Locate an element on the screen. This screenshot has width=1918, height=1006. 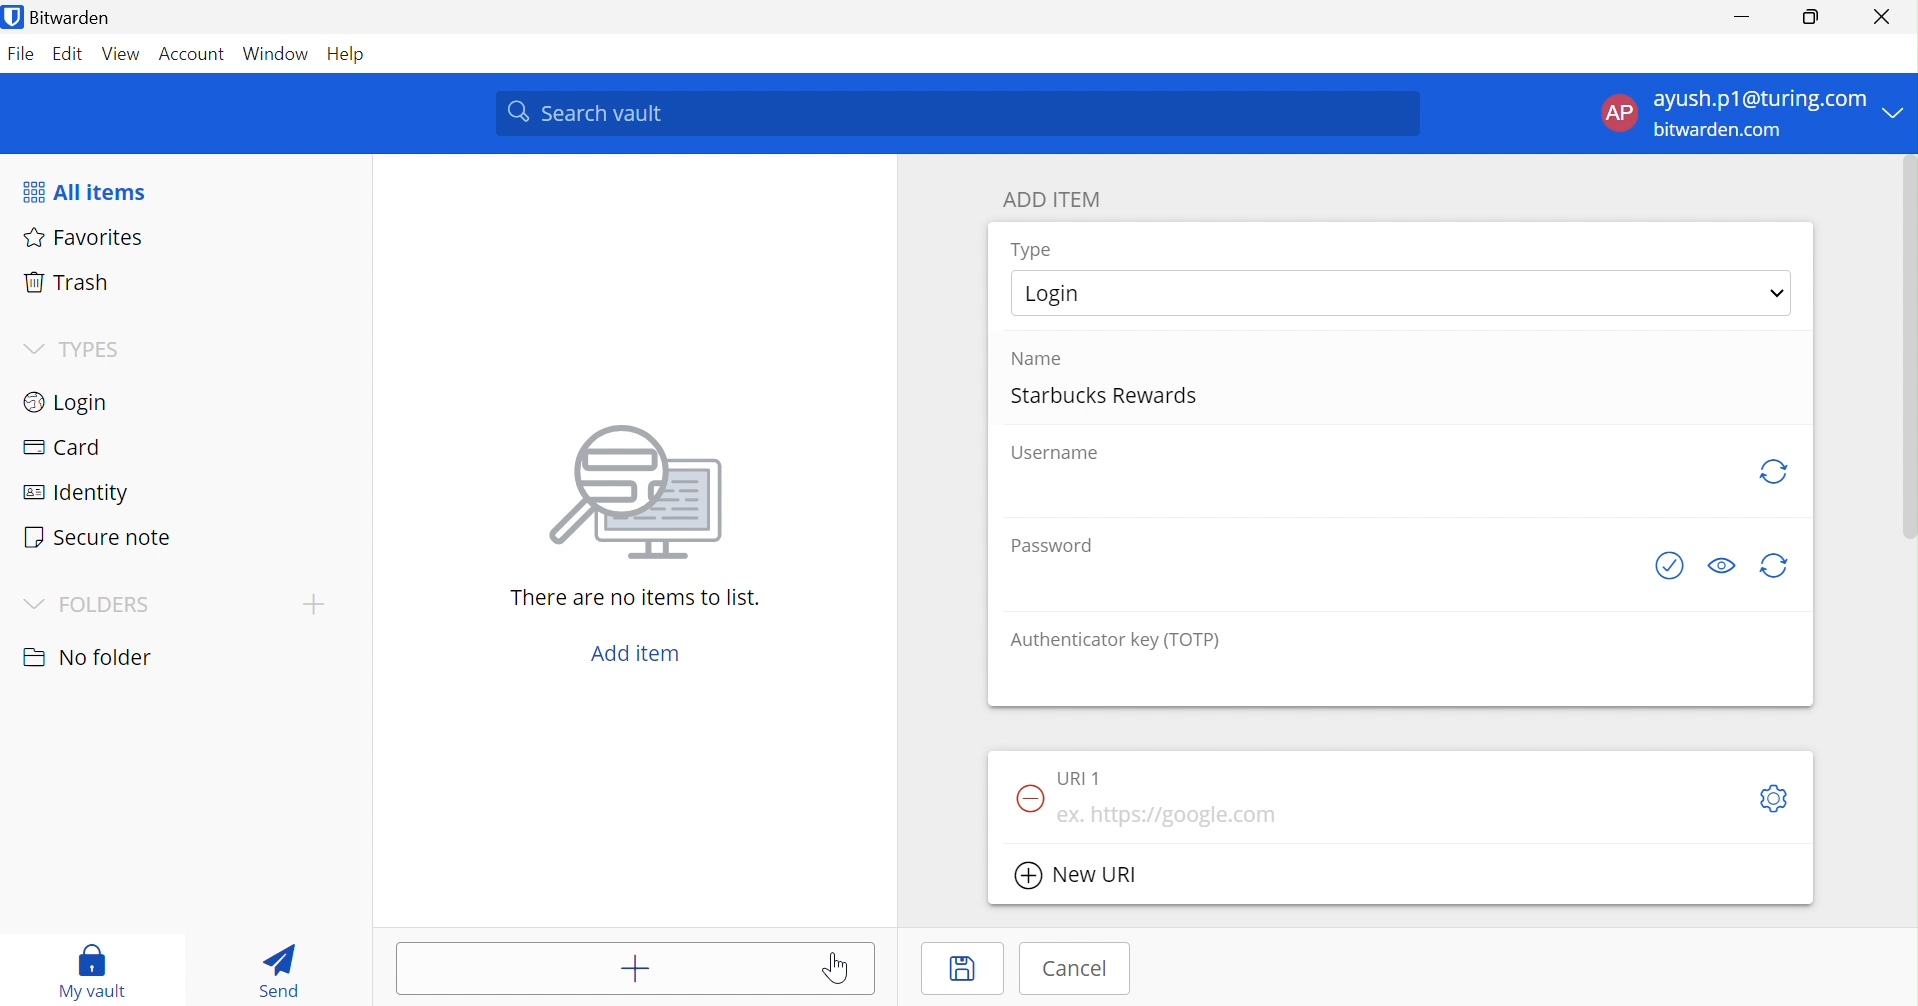
bitwarden.com is located at coordinates (1720, 131).